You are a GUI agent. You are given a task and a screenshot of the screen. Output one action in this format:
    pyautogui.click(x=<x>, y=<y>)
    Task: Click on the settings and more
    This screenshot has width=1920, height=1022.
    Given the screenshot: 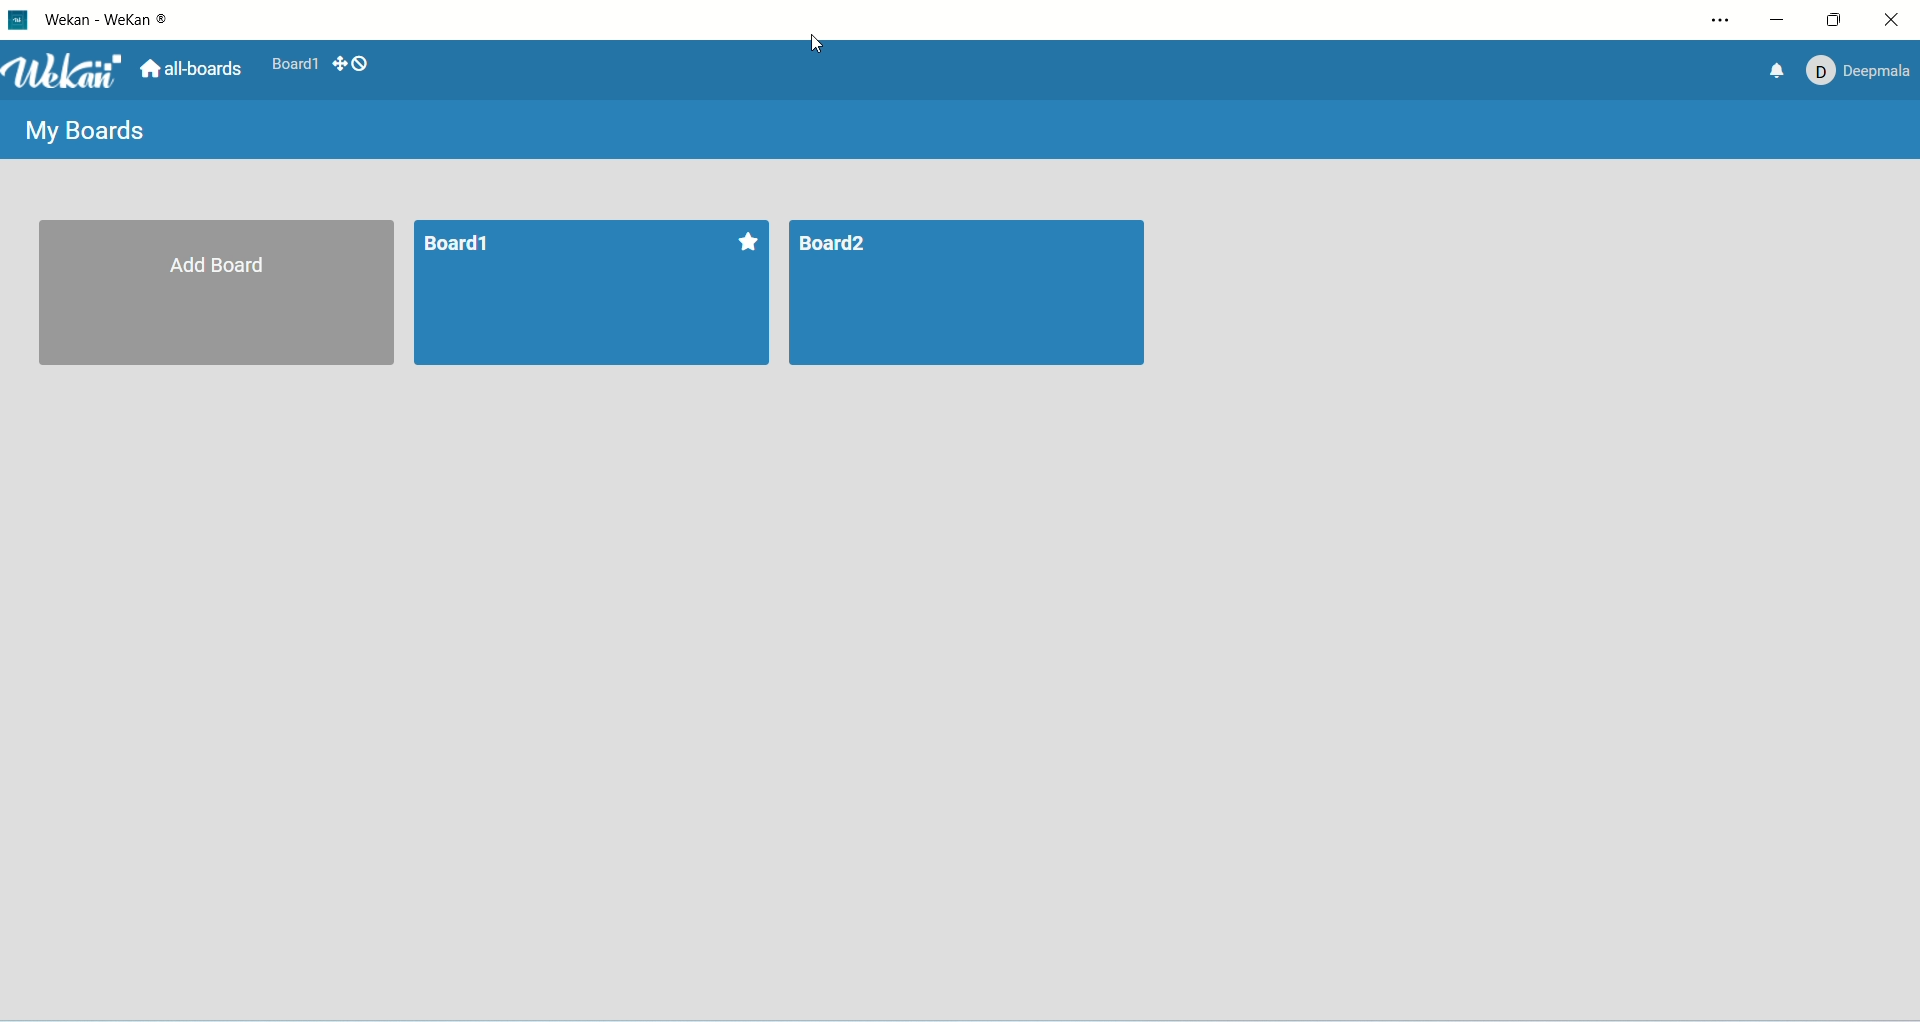 What is the action you would take?
    pyautogui.click(x=1721, y=21)
    